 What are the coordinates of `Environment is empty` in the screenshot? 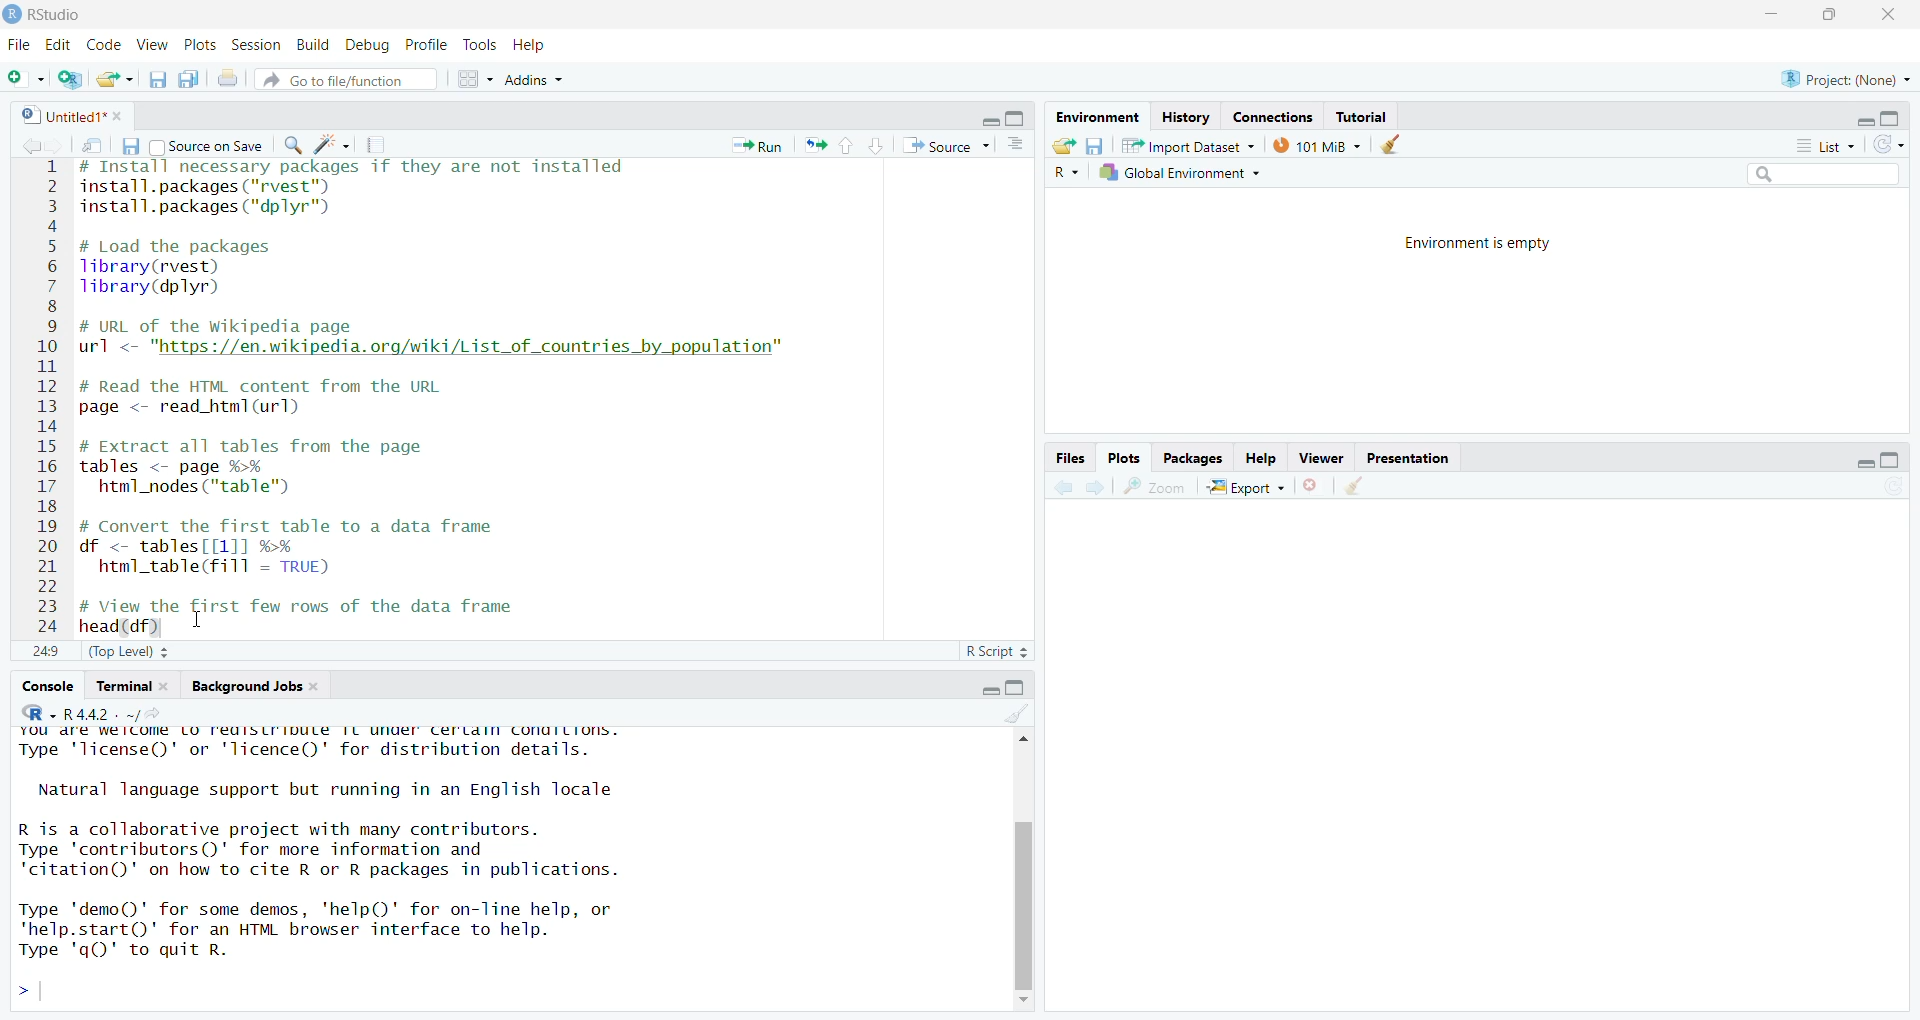 It's located at (1477, 243).